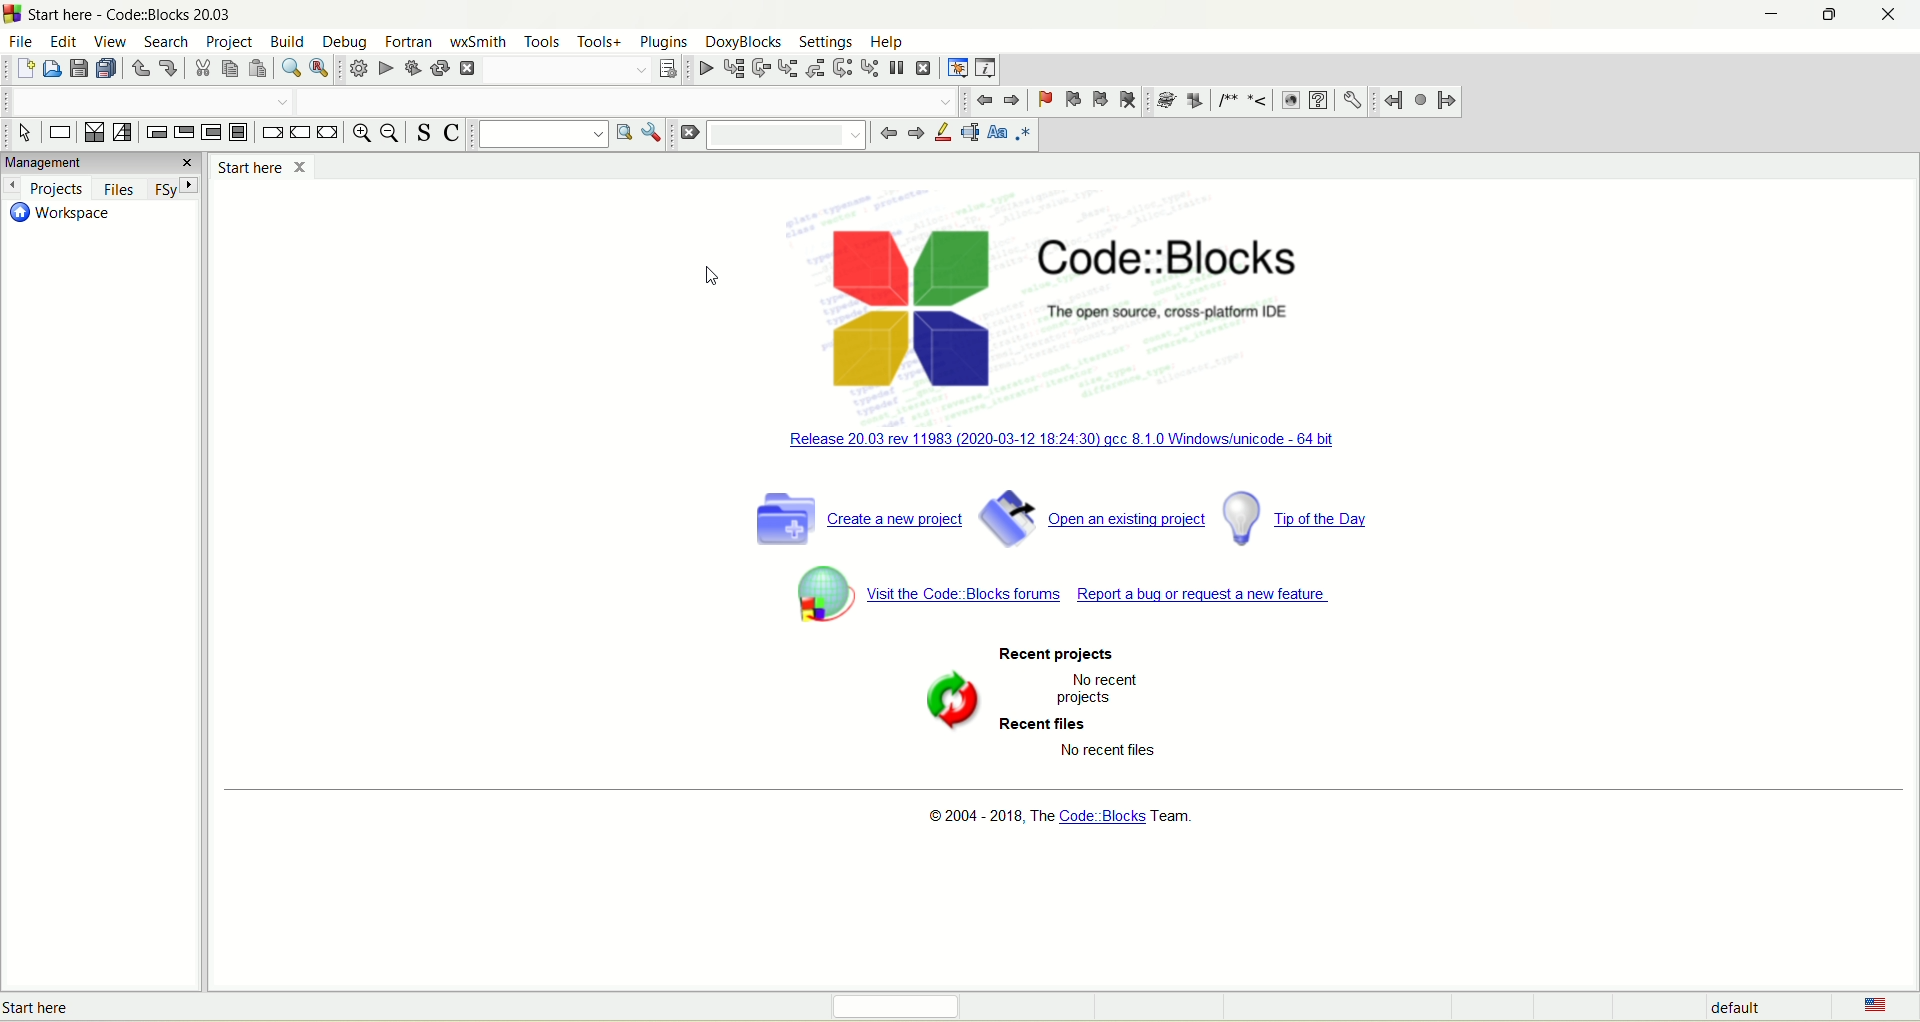 The image size is (1920, 1022). What do you see at coordinates (1111, 689) in the screenshot?
I see `text` at bounding box center [1111, 689].